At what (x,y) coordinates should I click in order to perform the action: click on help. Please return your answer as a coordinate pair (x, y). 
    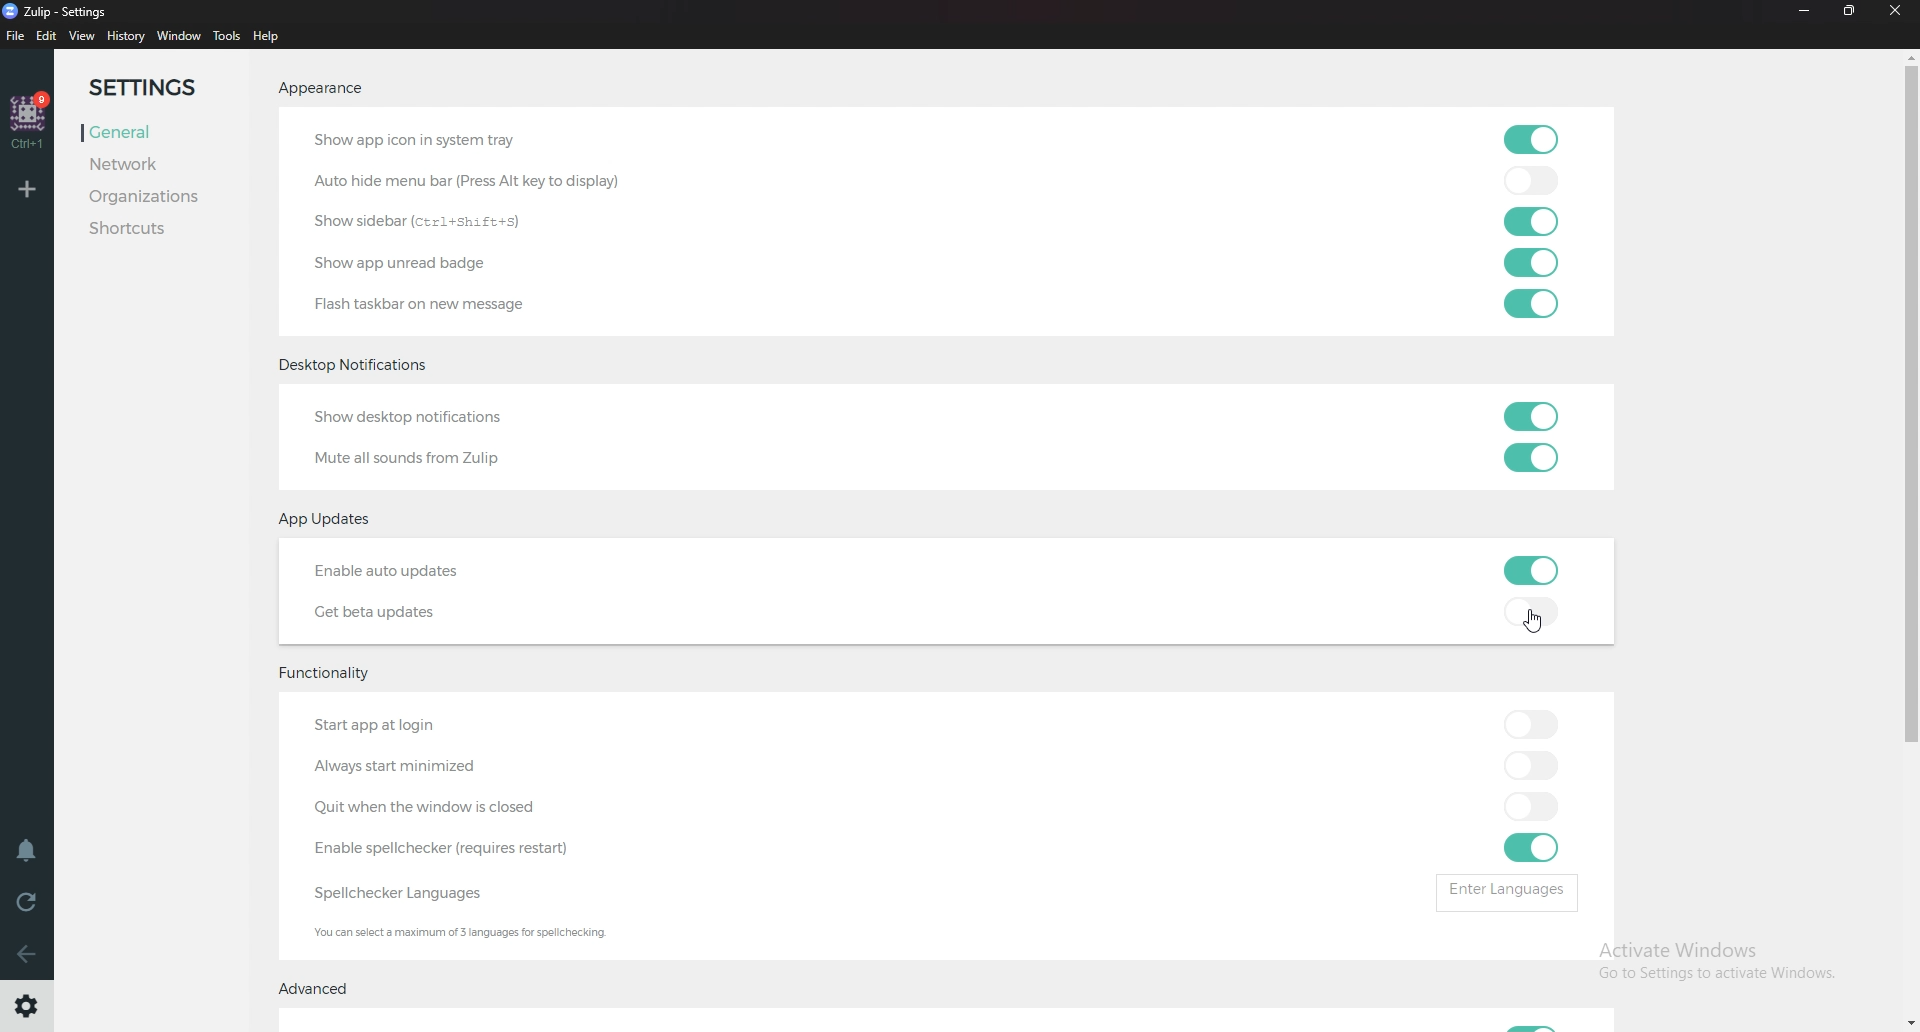
    Looking at the image, I should click on (268, 36).